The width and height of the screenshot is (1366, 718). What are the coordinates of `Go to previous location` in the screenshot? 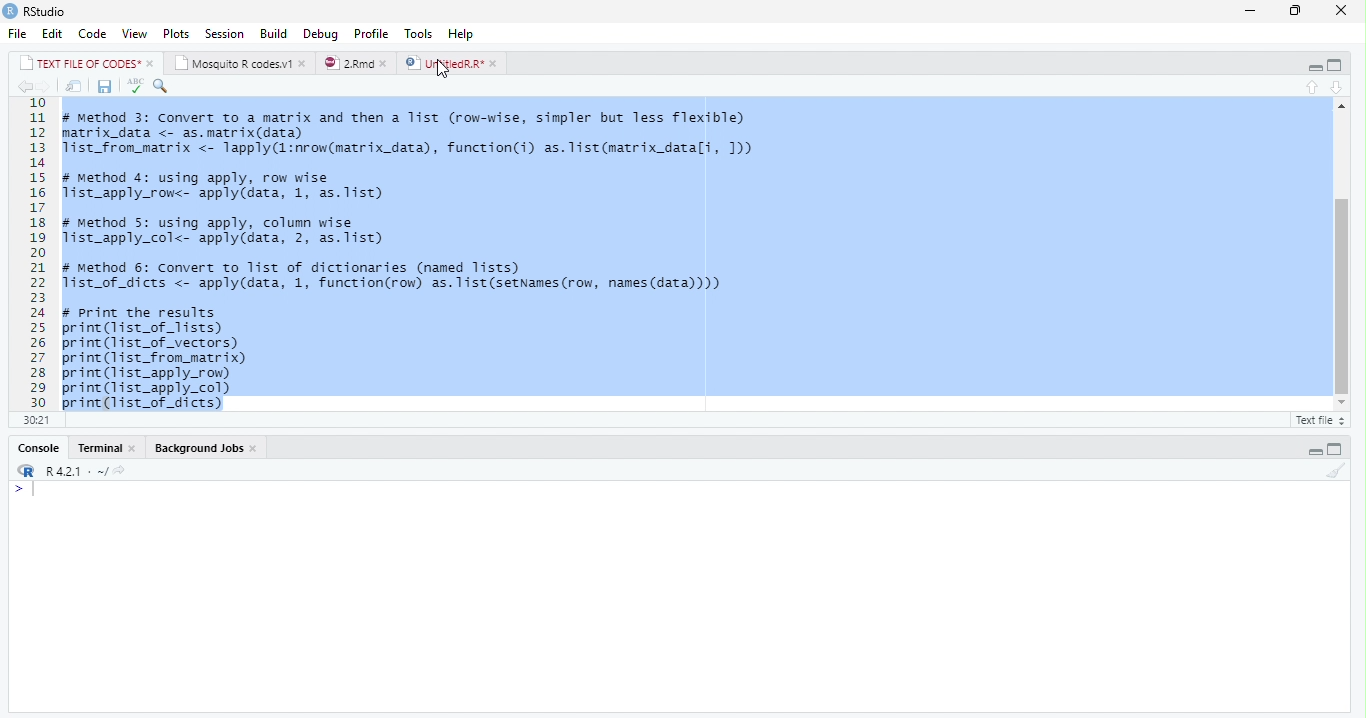 It's located at (23, 88).